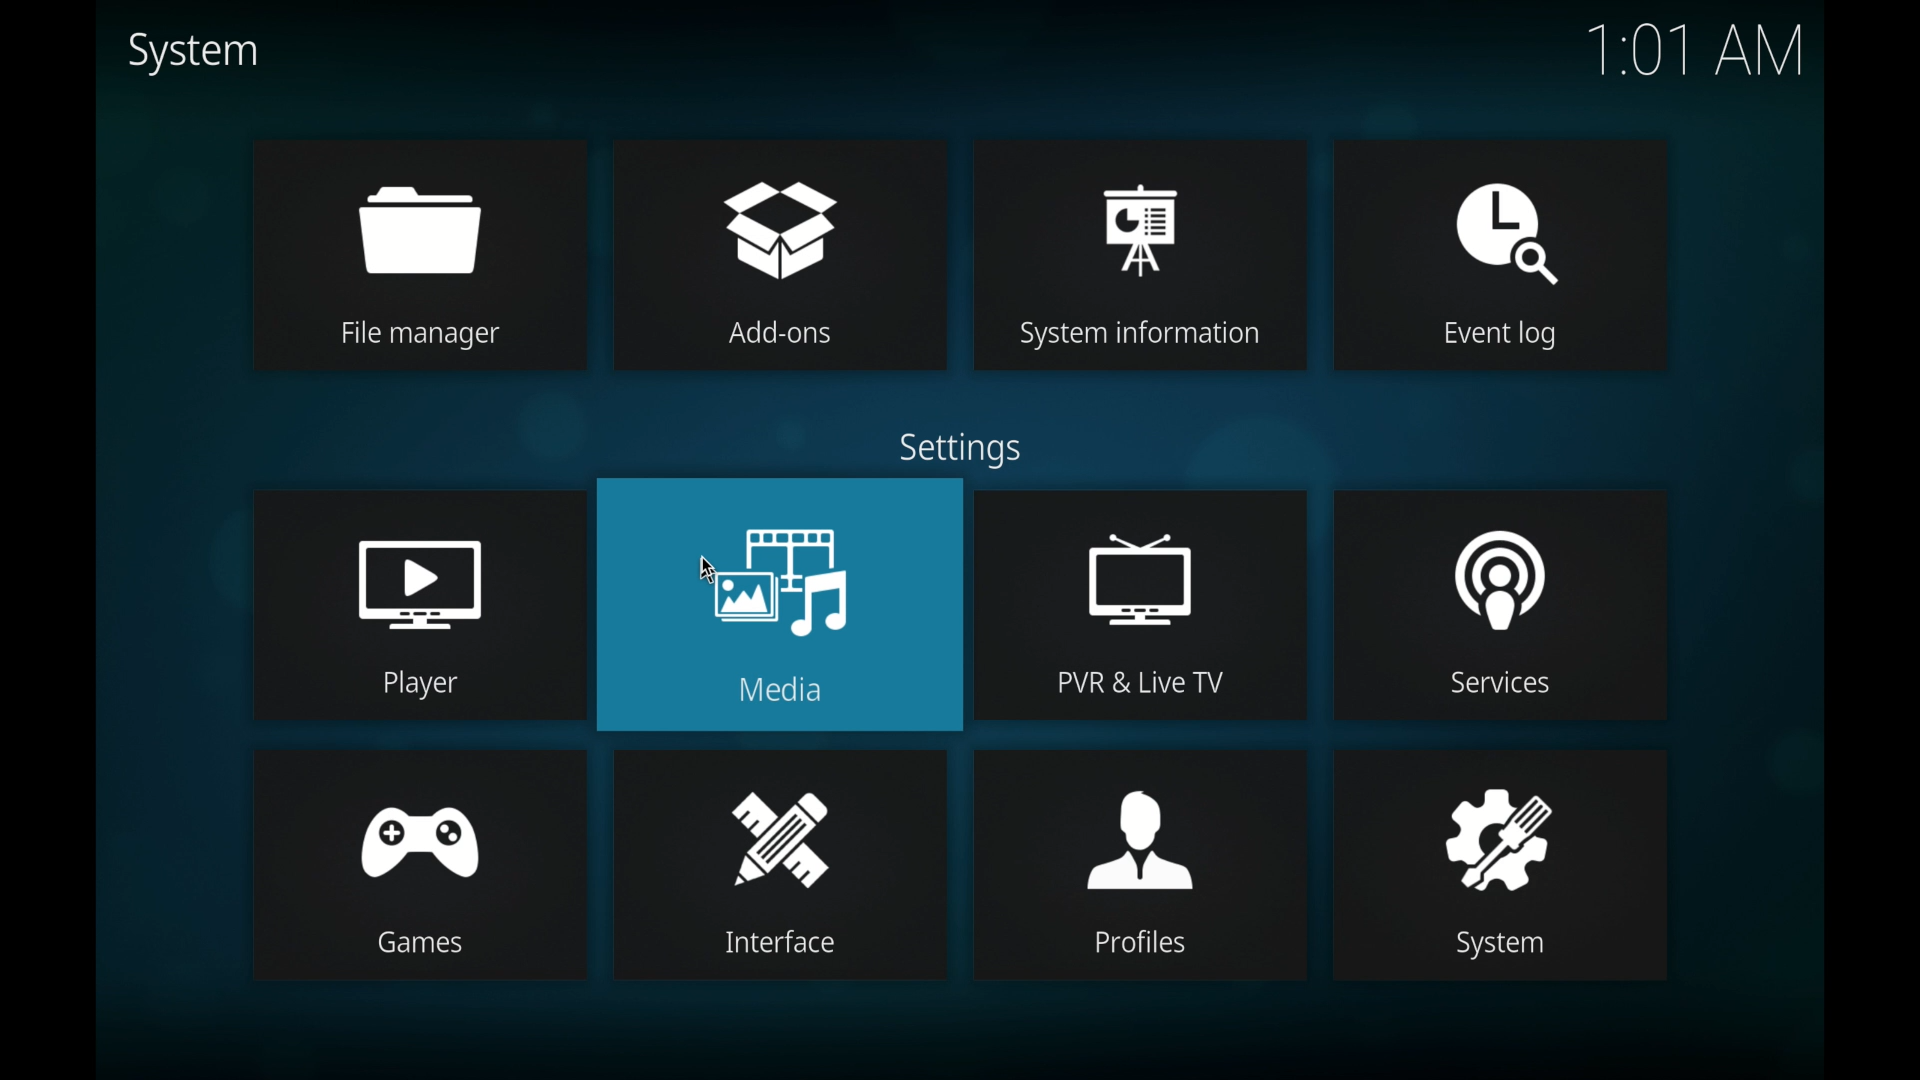  What do you see at coordinates (716, 567) in the screenshot?
I see `cursor` at bounding box center [716, 567].